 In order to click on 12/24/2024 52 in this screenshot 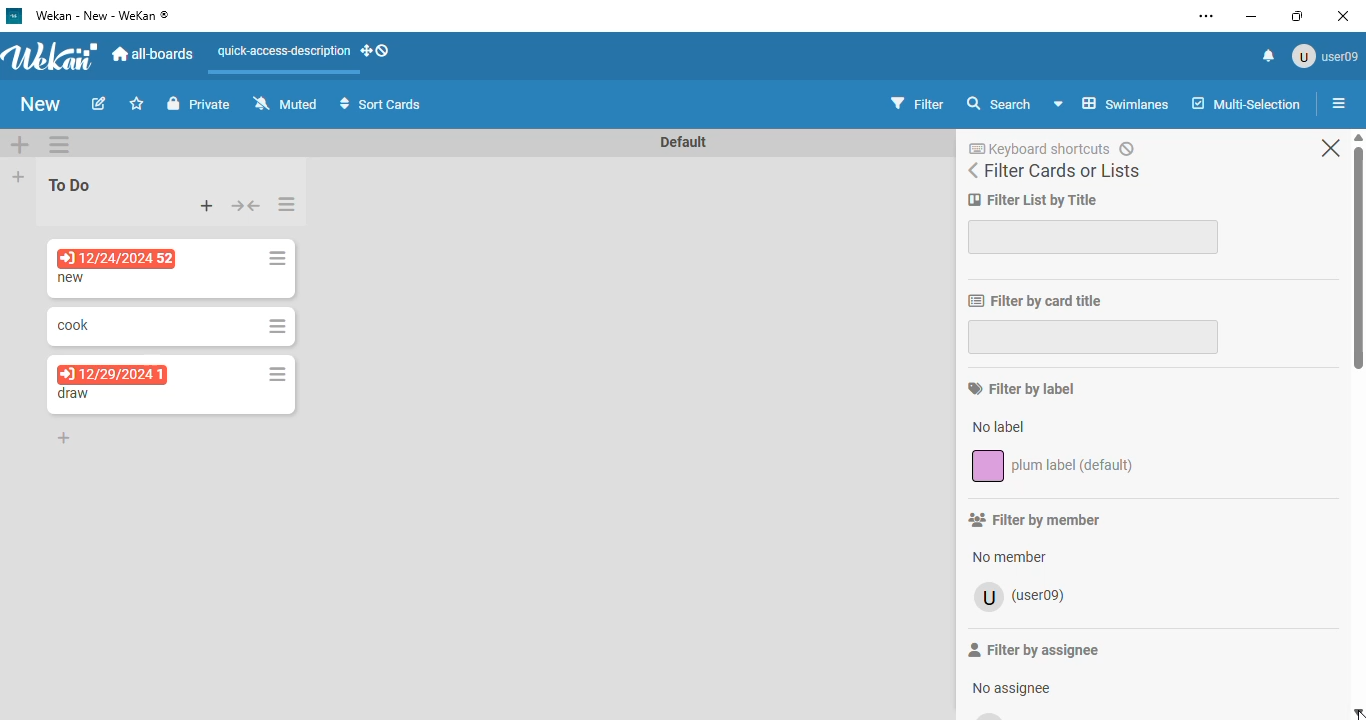, I will do `click(118, 259)`.